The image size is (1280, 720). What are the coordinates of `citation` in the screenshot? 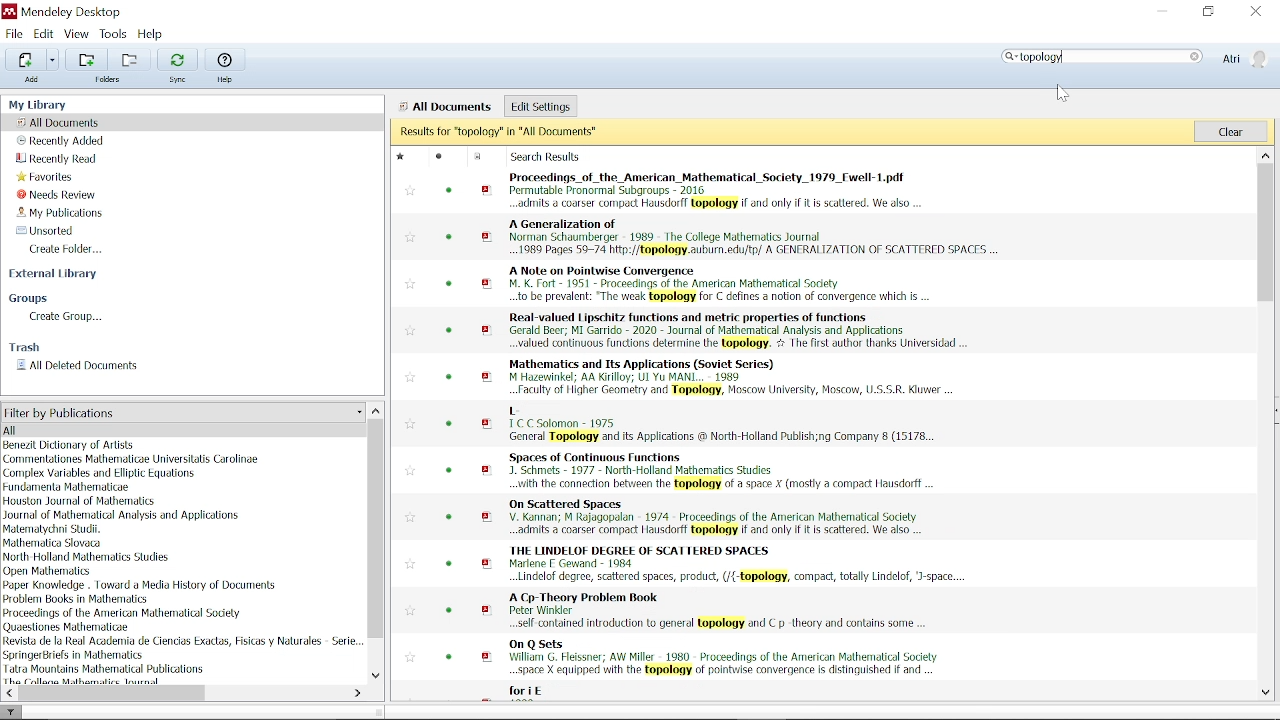 It's located at (738, 564).